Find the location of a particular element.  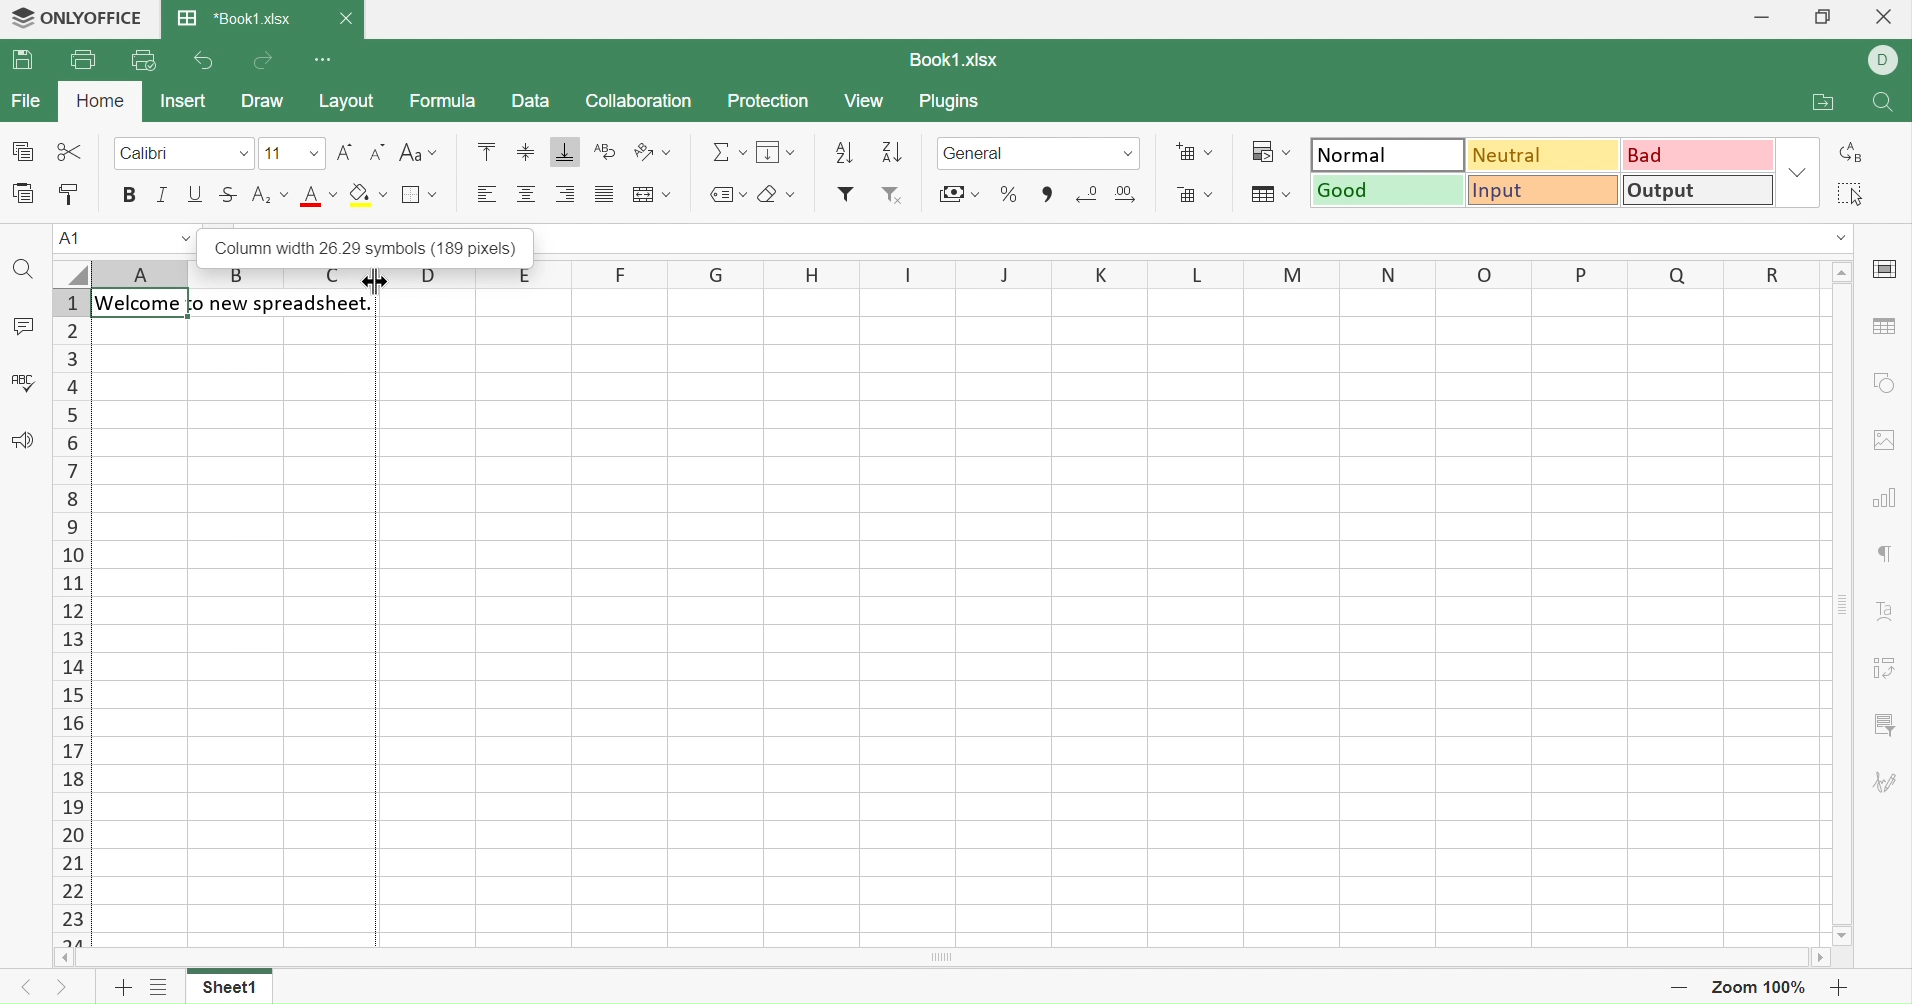

Calibri is located at coordinates (148, 152).